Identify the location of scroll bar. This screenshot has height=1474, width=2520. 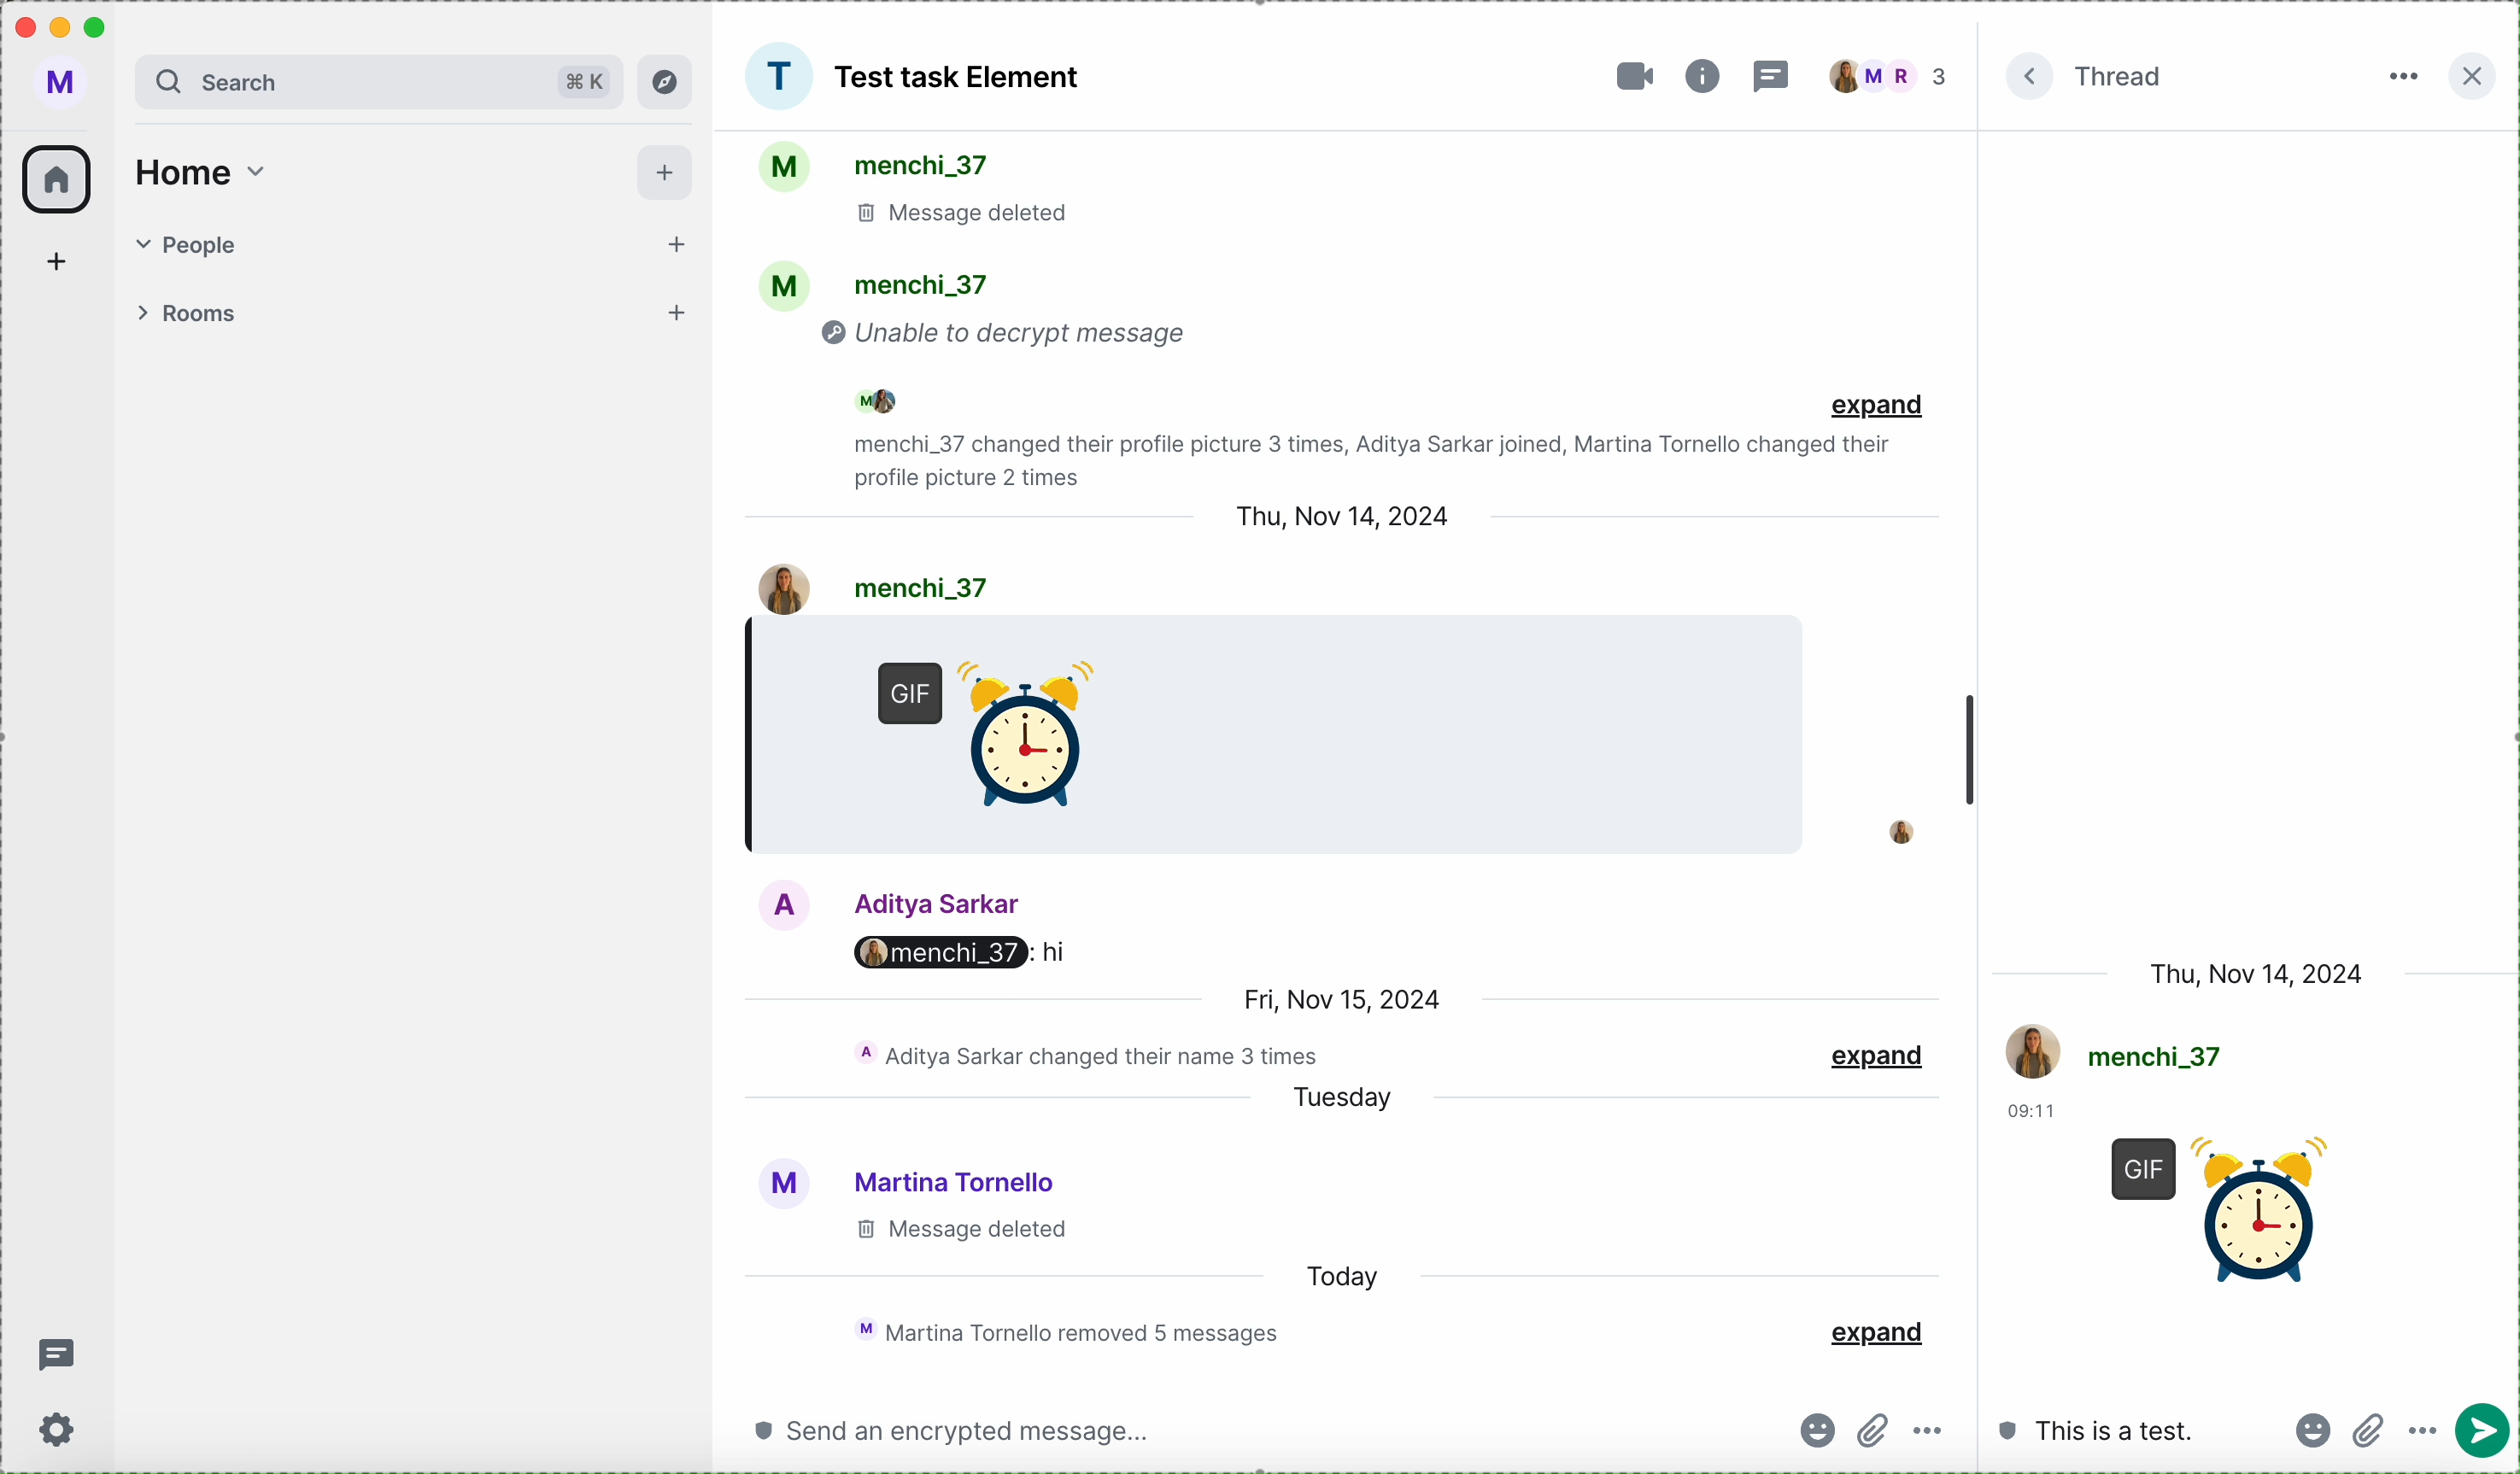
(1970, 756).